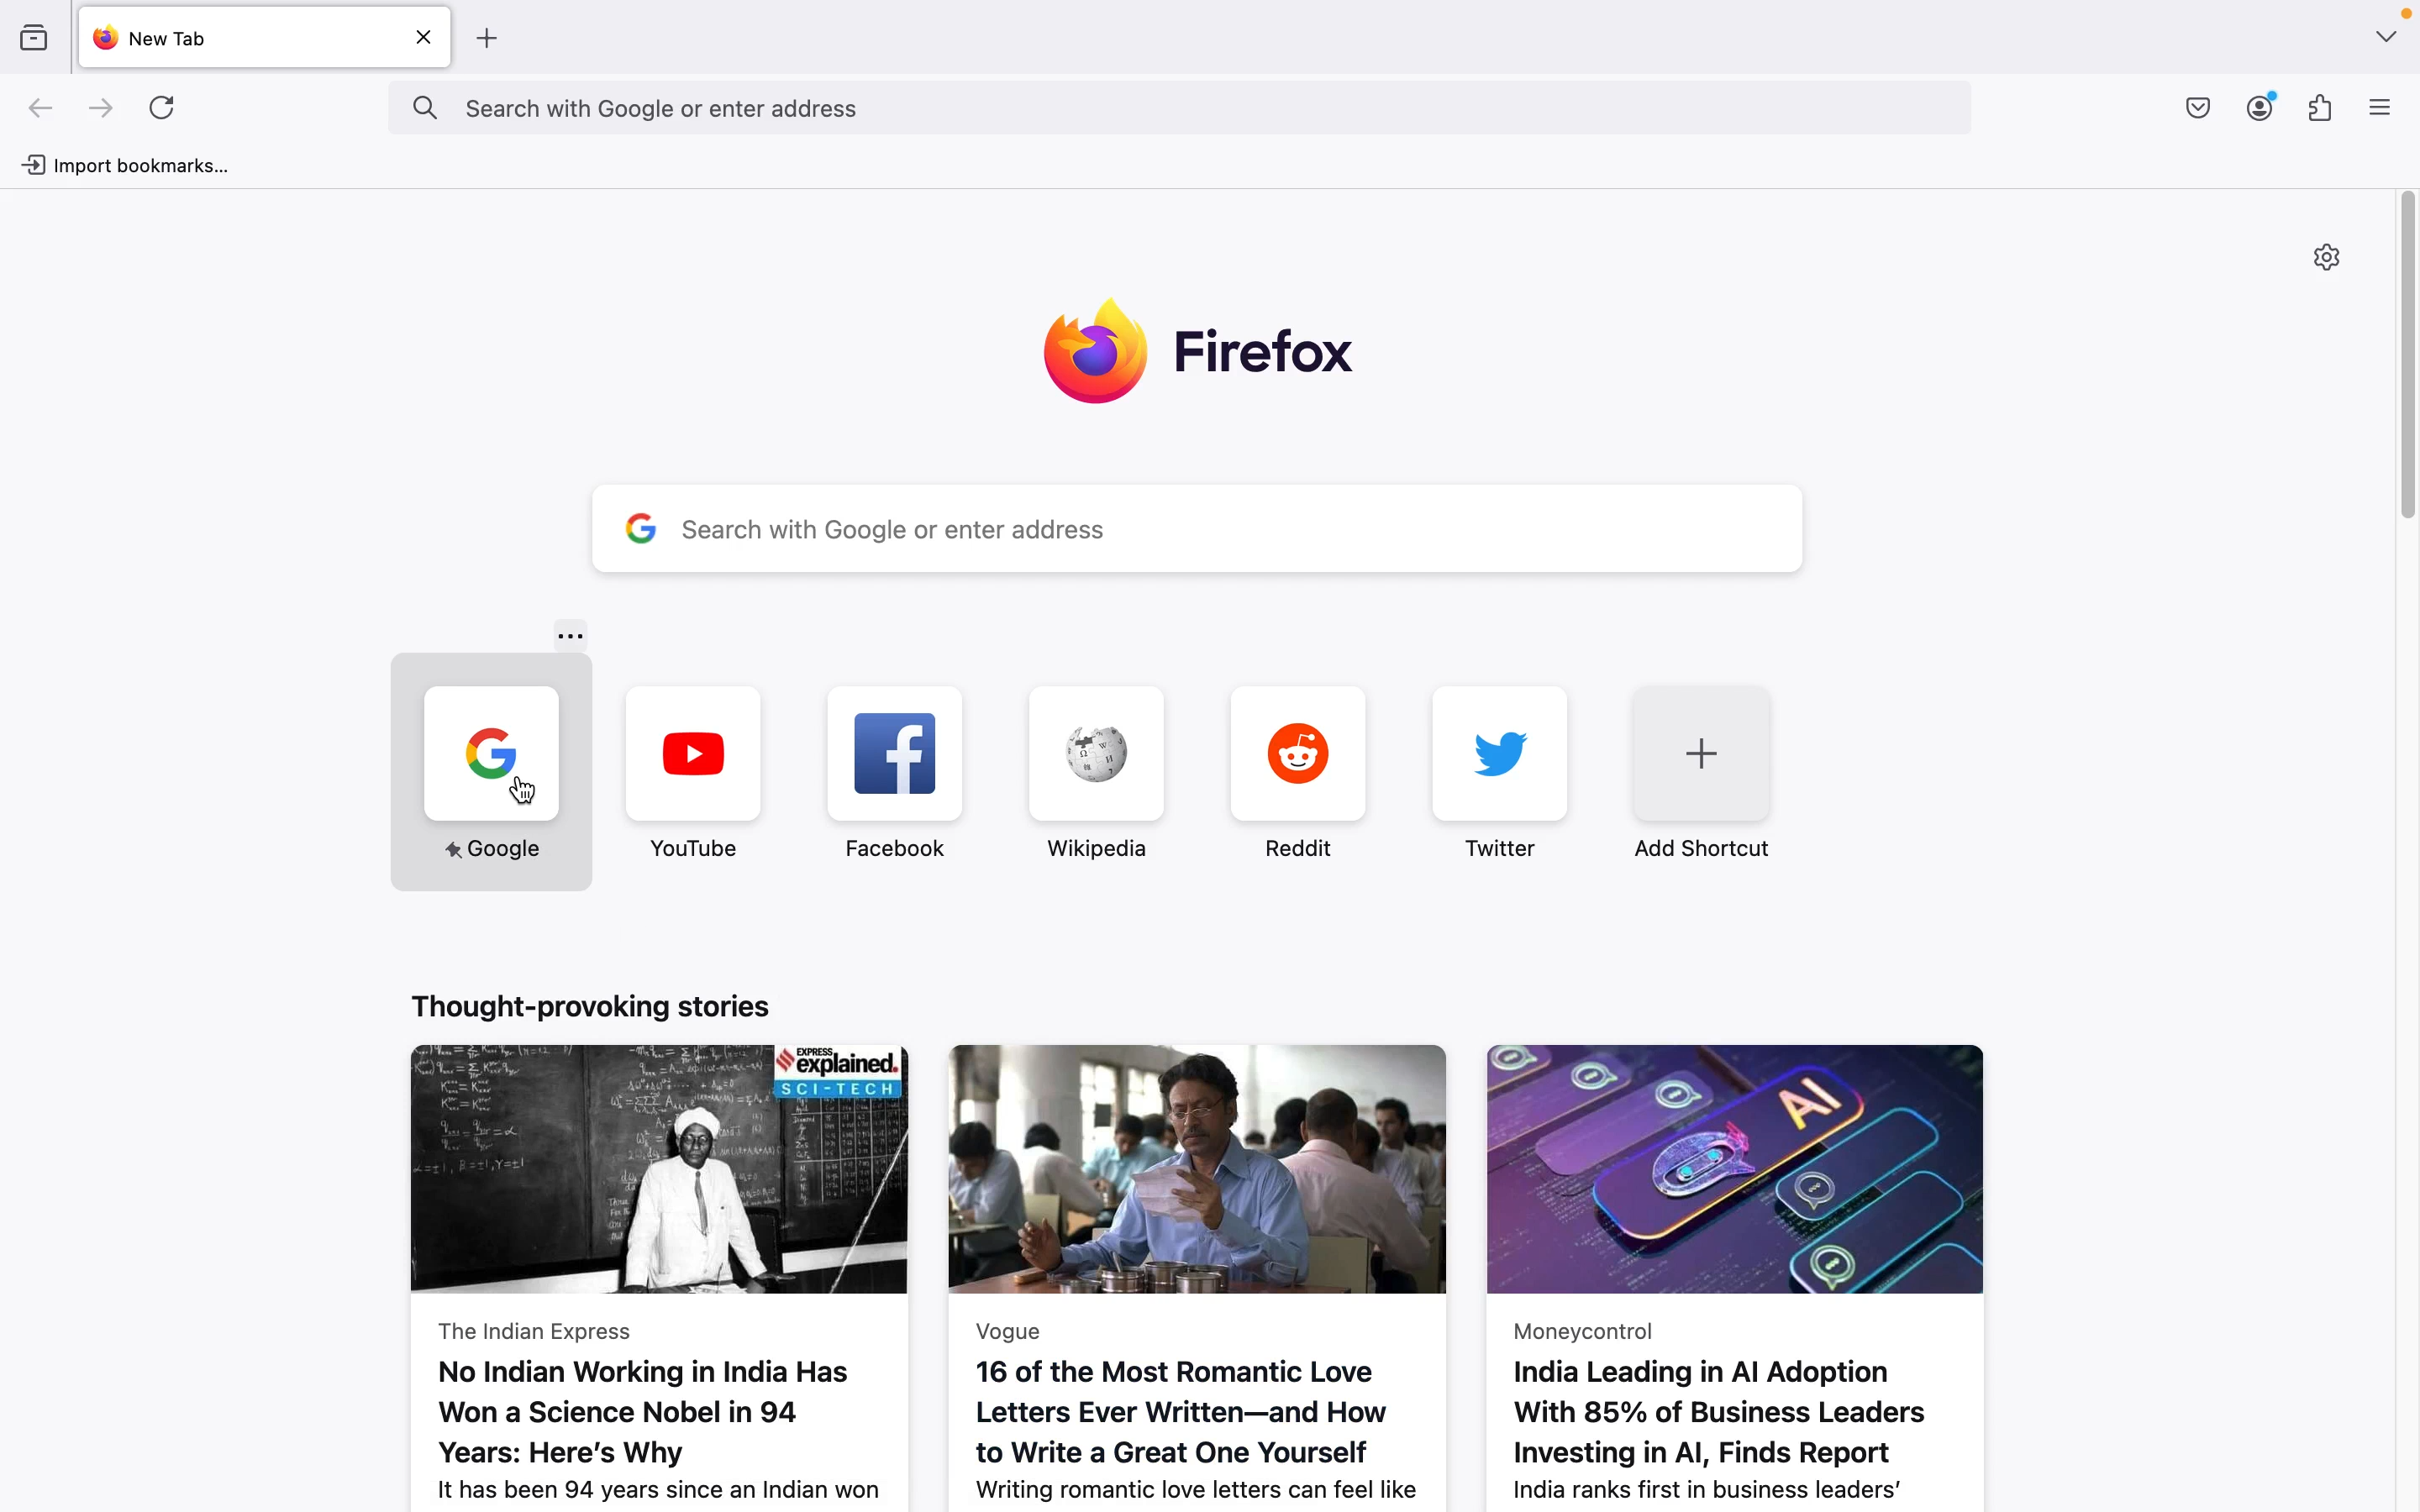 The height and width of the screenshot is (1512, 2420). Describe the element at coordinates (697, 772) in the screenshot. I see `youtube` at that location.